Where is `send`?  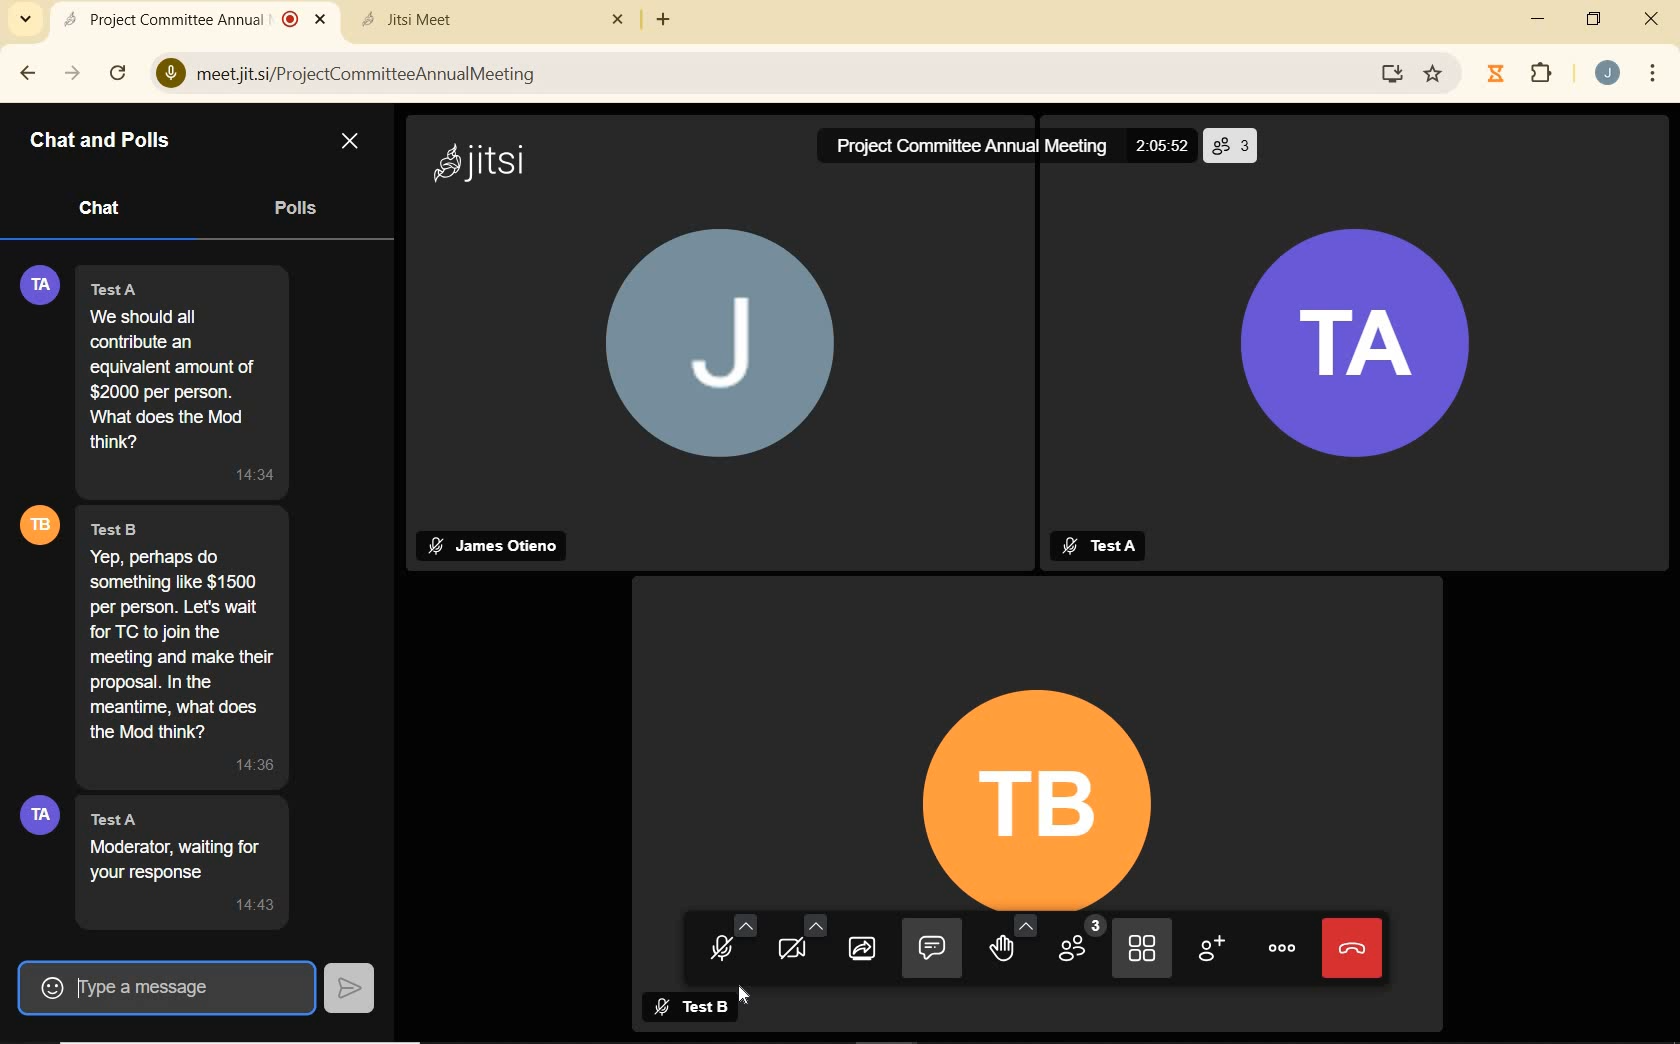 send is located at coordinates (352, 987).